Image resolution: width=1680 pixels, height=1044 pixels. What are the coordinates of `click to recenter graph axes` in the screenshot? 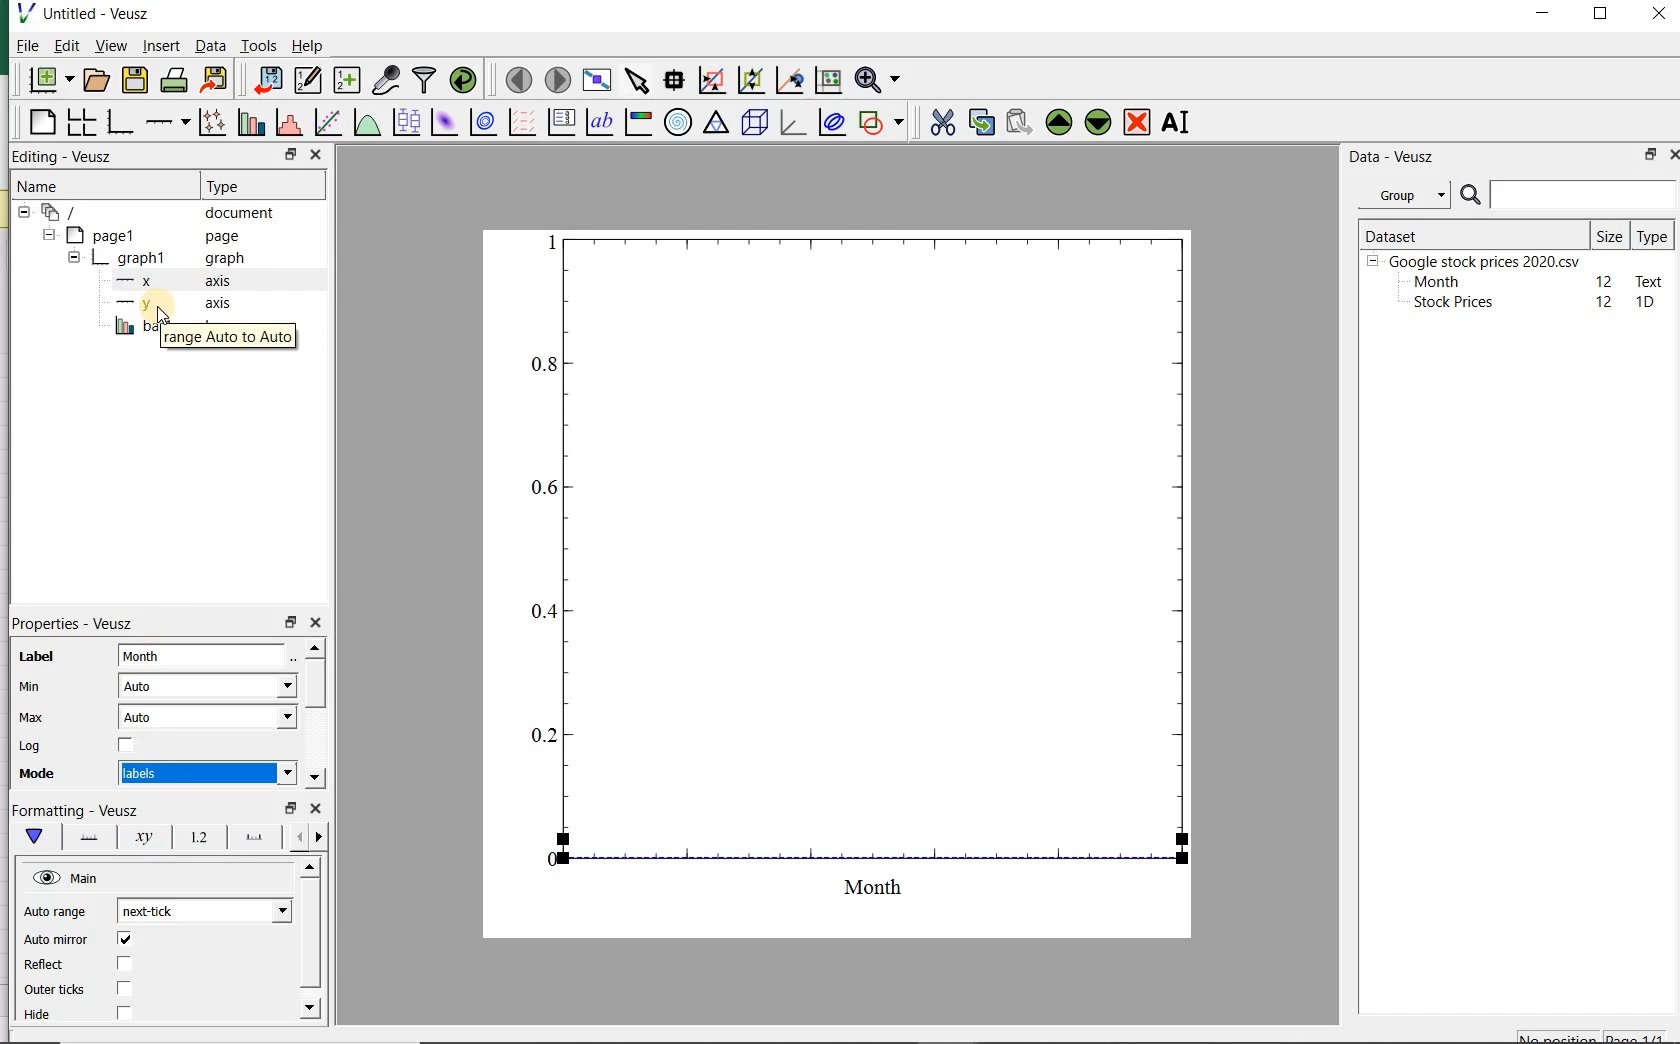 It's located at (787, 81).